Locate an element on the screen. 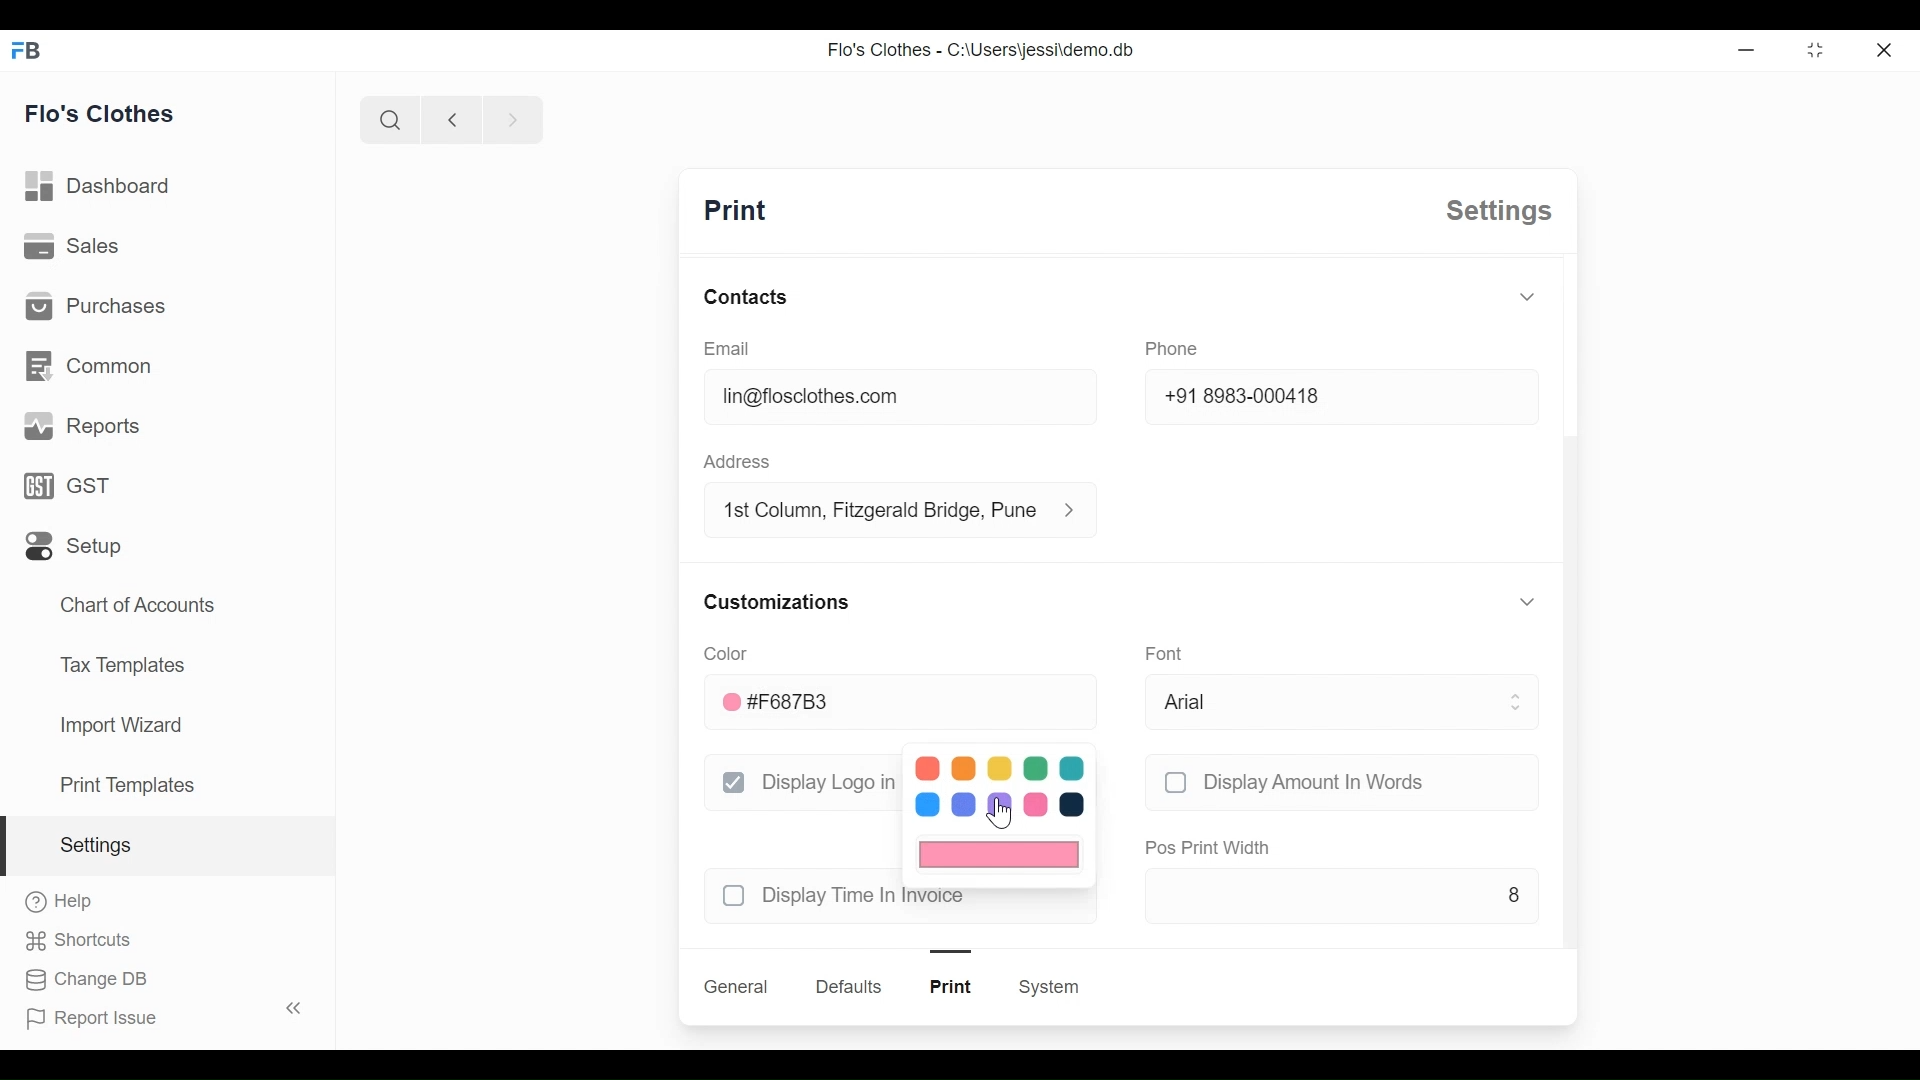 This screenshot has width=1920, height=1080. dashboard is located at coordinates (99, 186).